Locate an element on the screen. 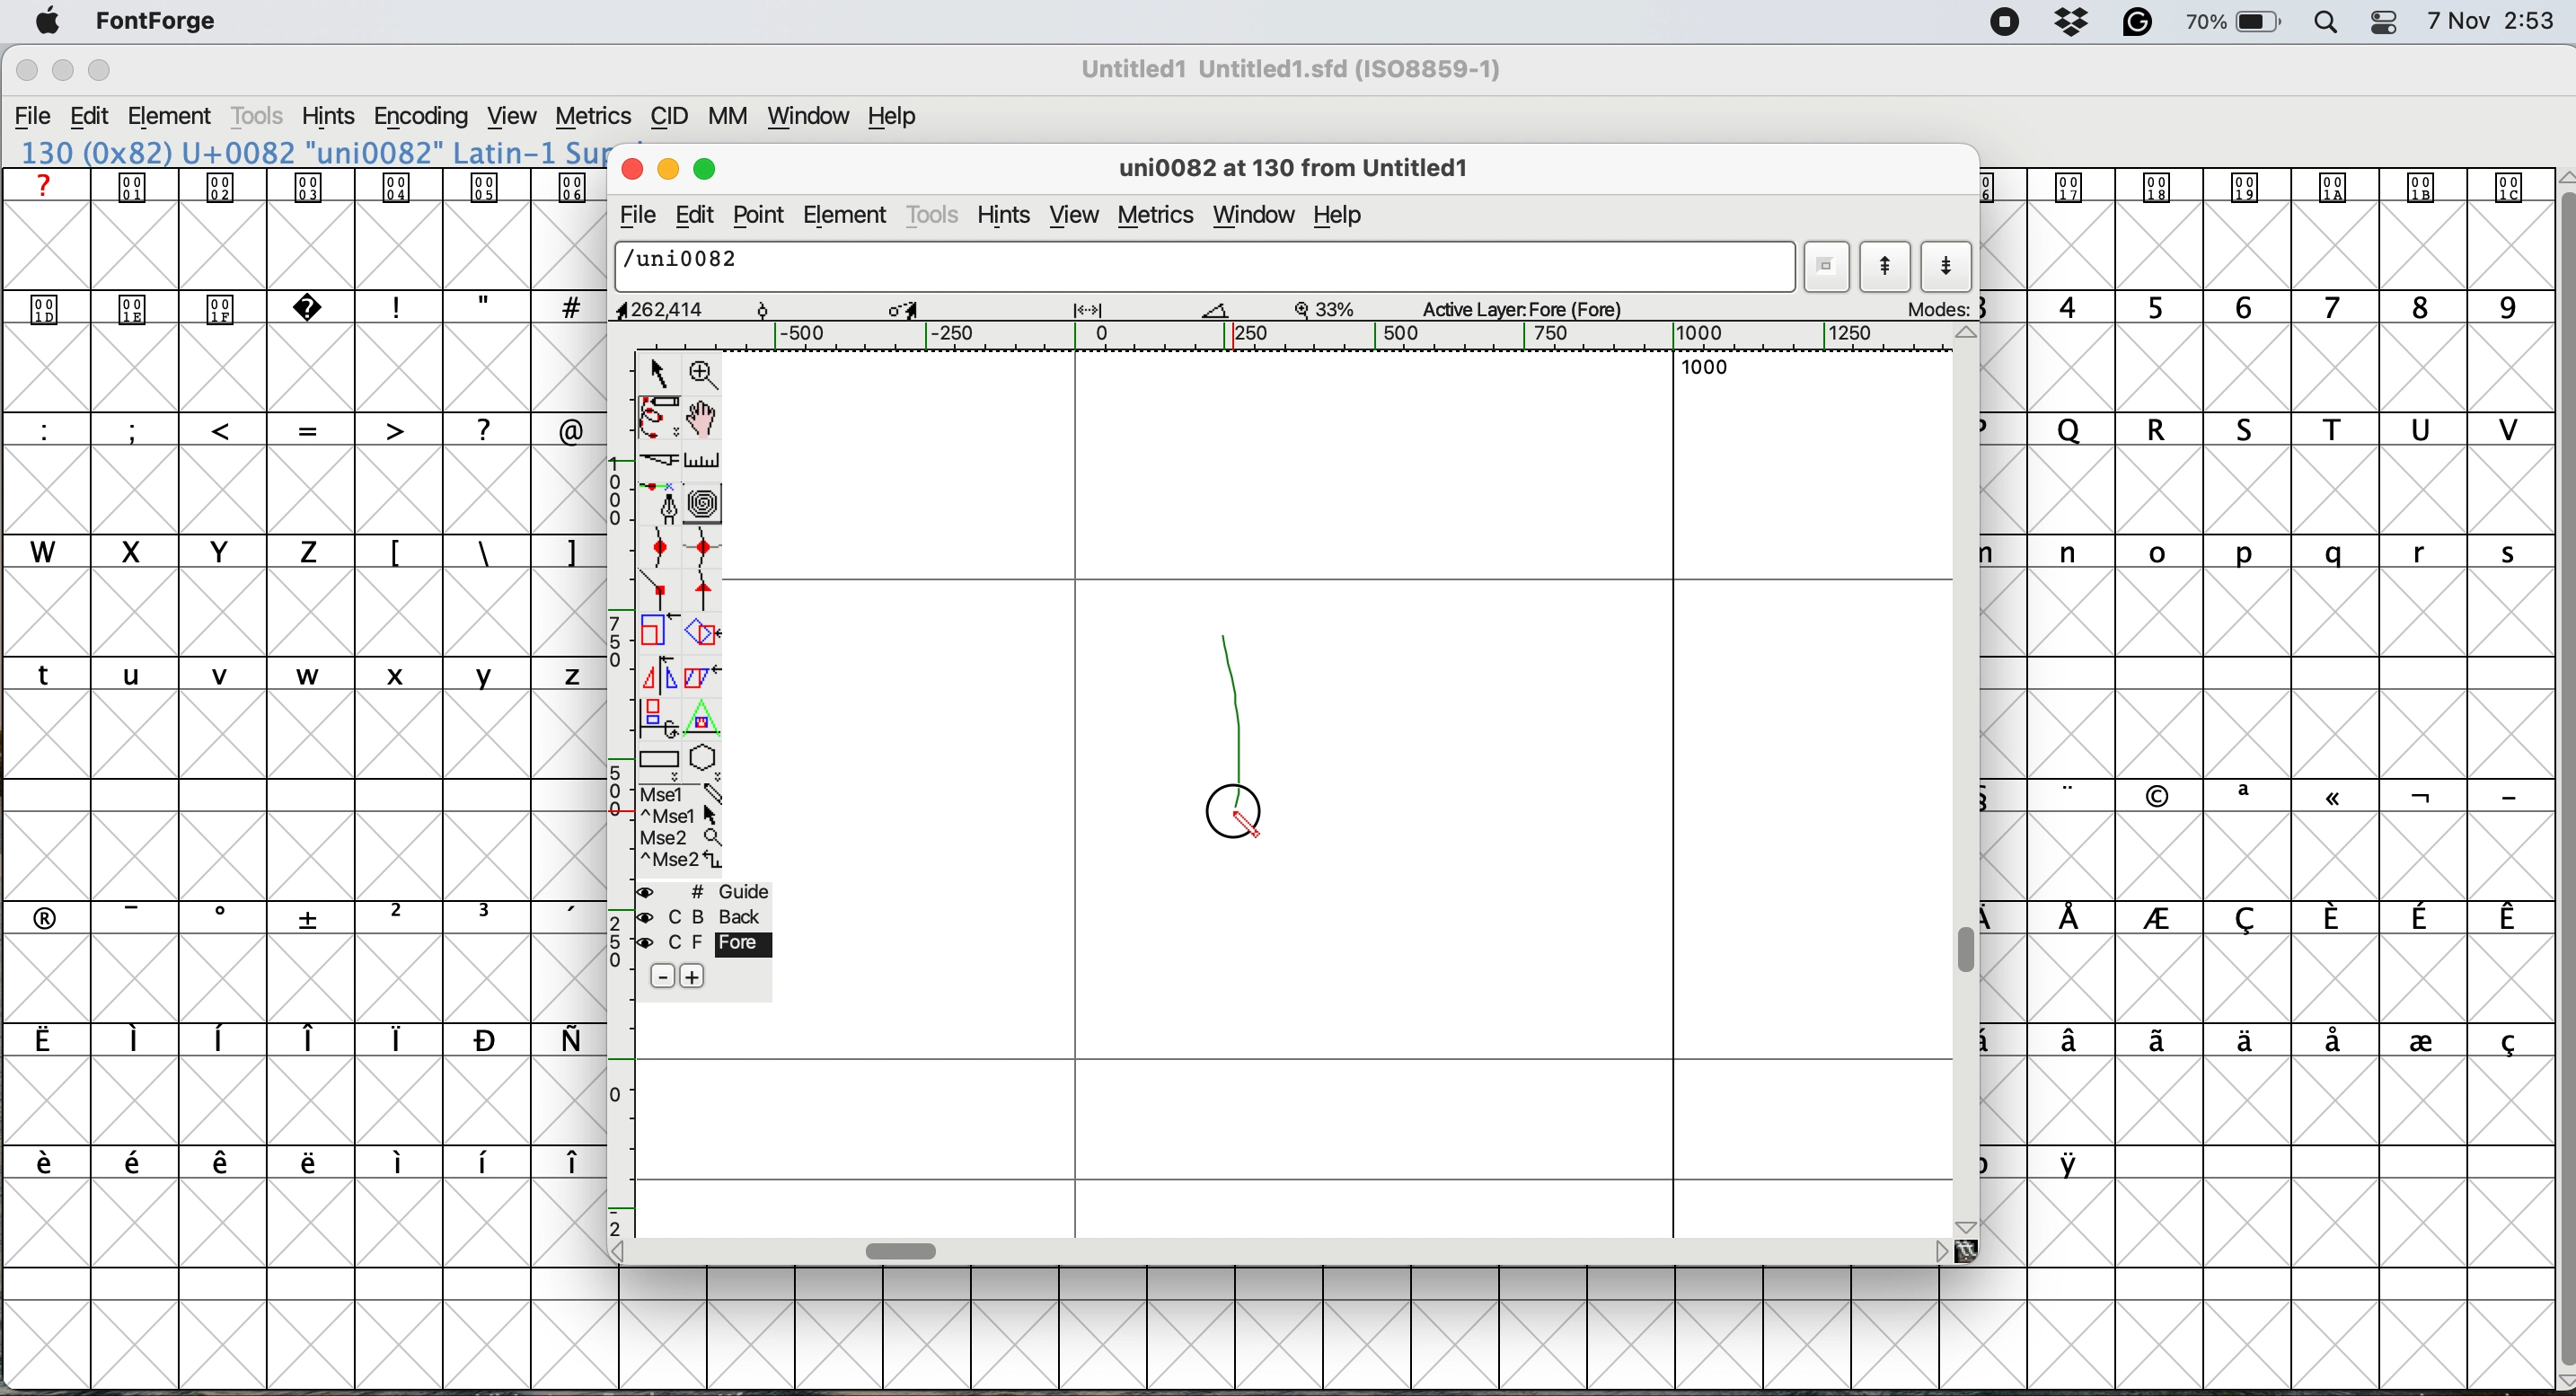 The height and width of the screenshot is (1396, 2576). element is located at coordinates (848, 216).